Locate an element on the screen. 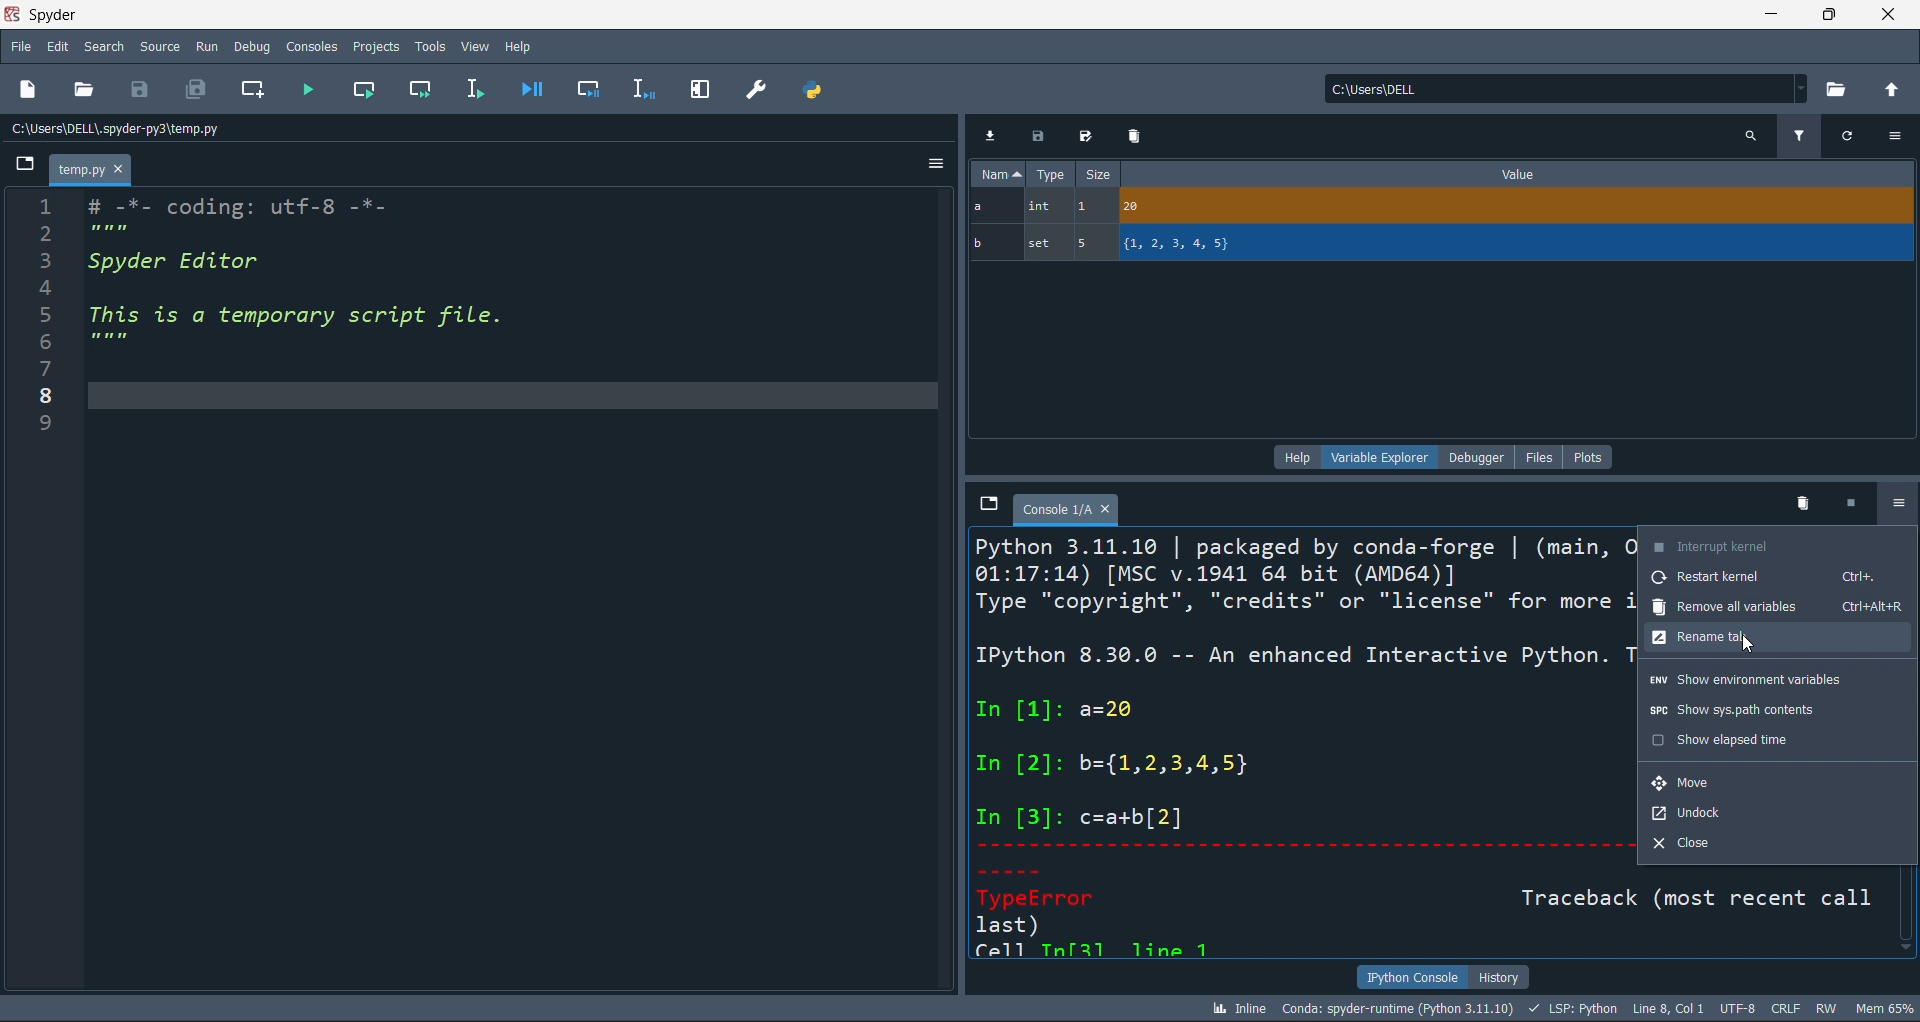 The height and width of the screenshot is (1022, 1920). refresh  is located at coordinates (1845, 134).